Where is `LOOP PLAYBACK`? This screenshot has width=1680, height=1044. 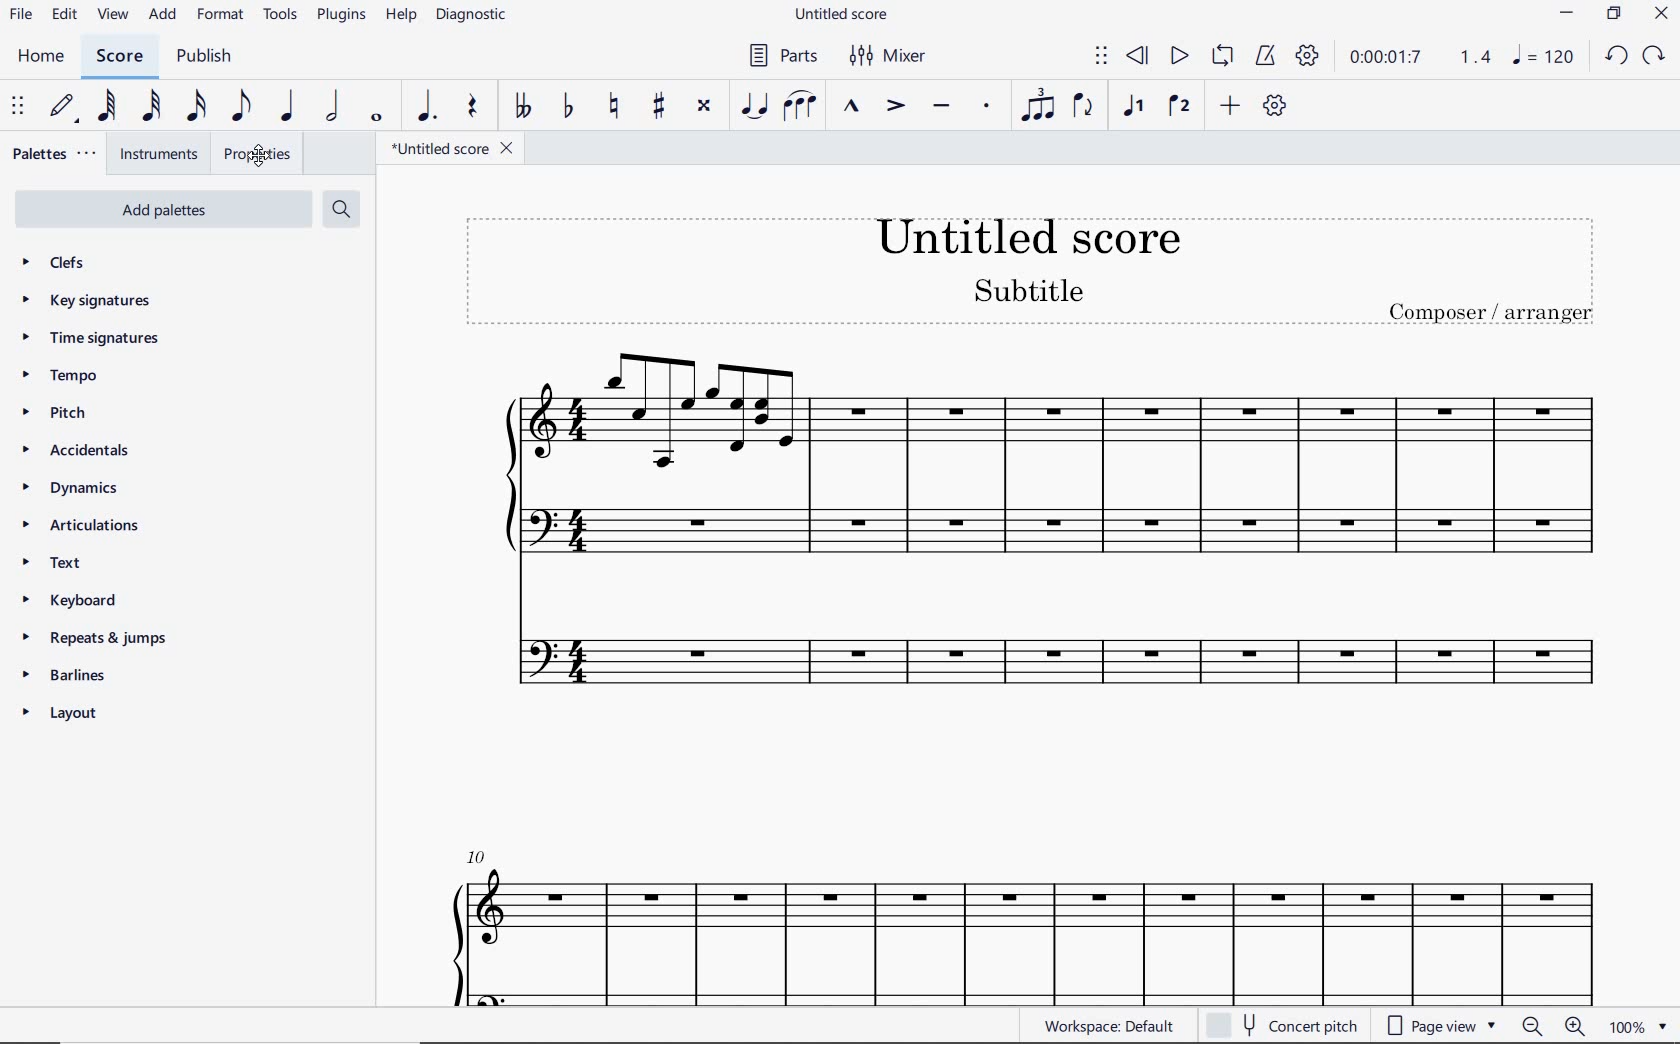 LOOP PLAYBACK is located at coordinates (1222, 58).